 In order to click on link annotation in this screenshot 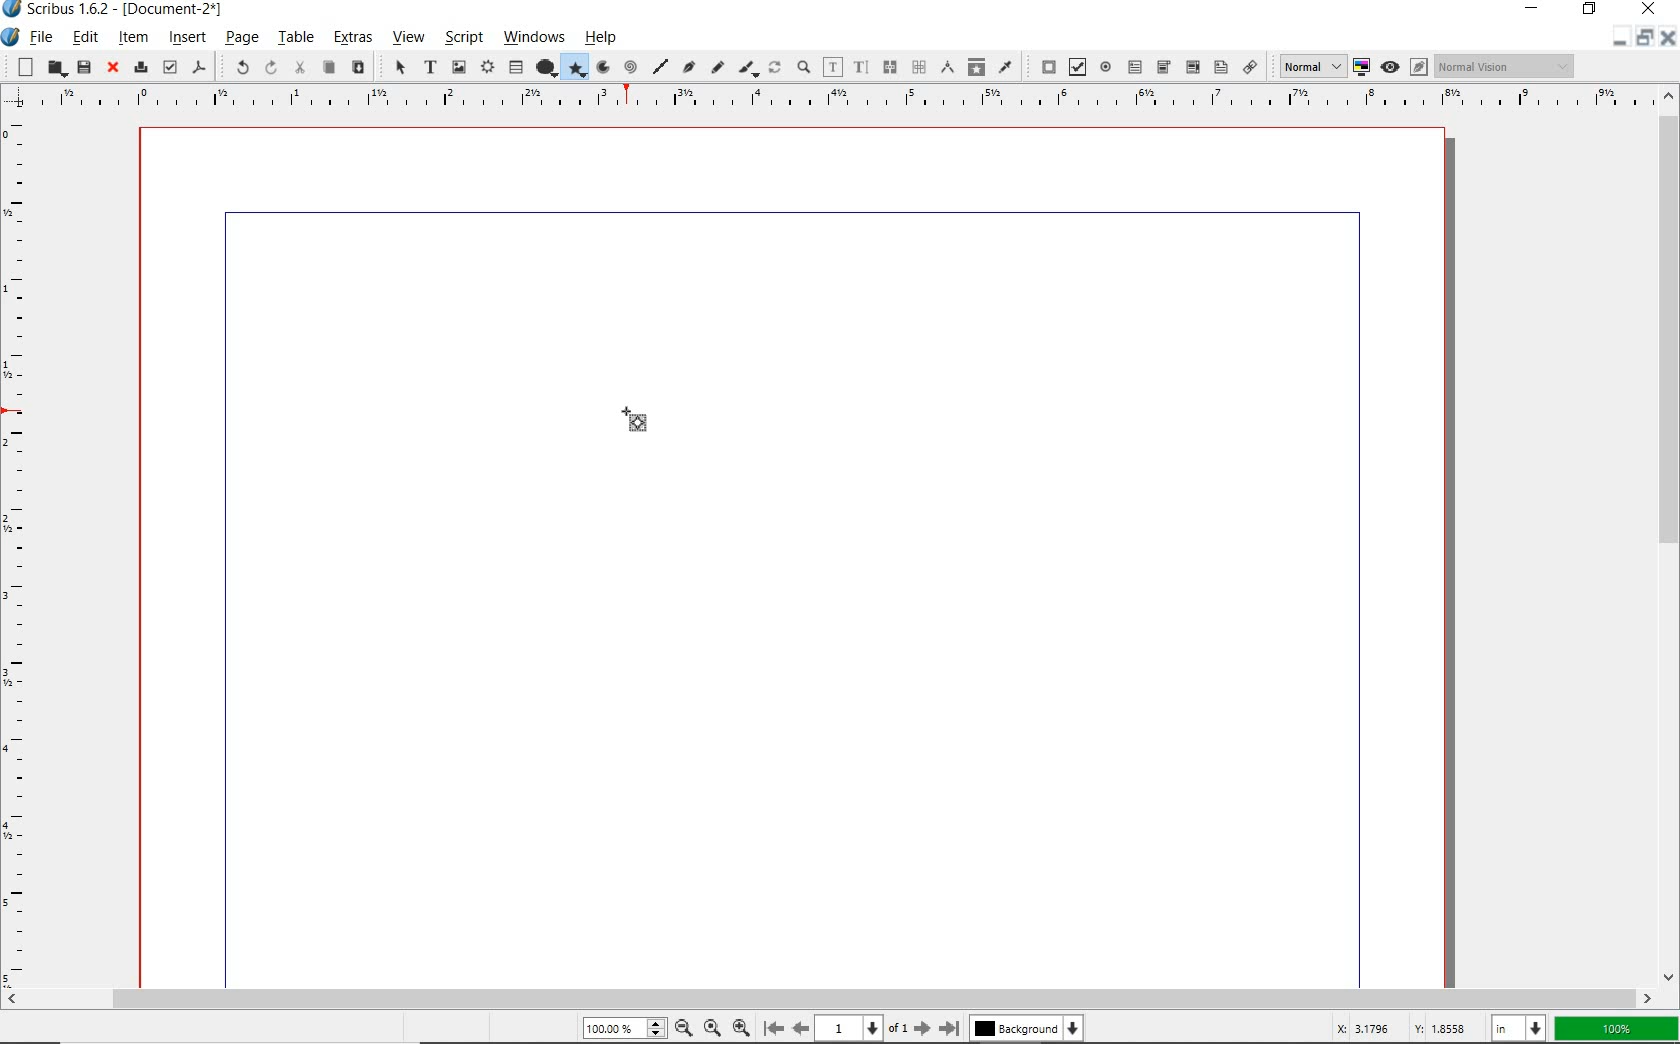, I will do `click(1250, 68)`.